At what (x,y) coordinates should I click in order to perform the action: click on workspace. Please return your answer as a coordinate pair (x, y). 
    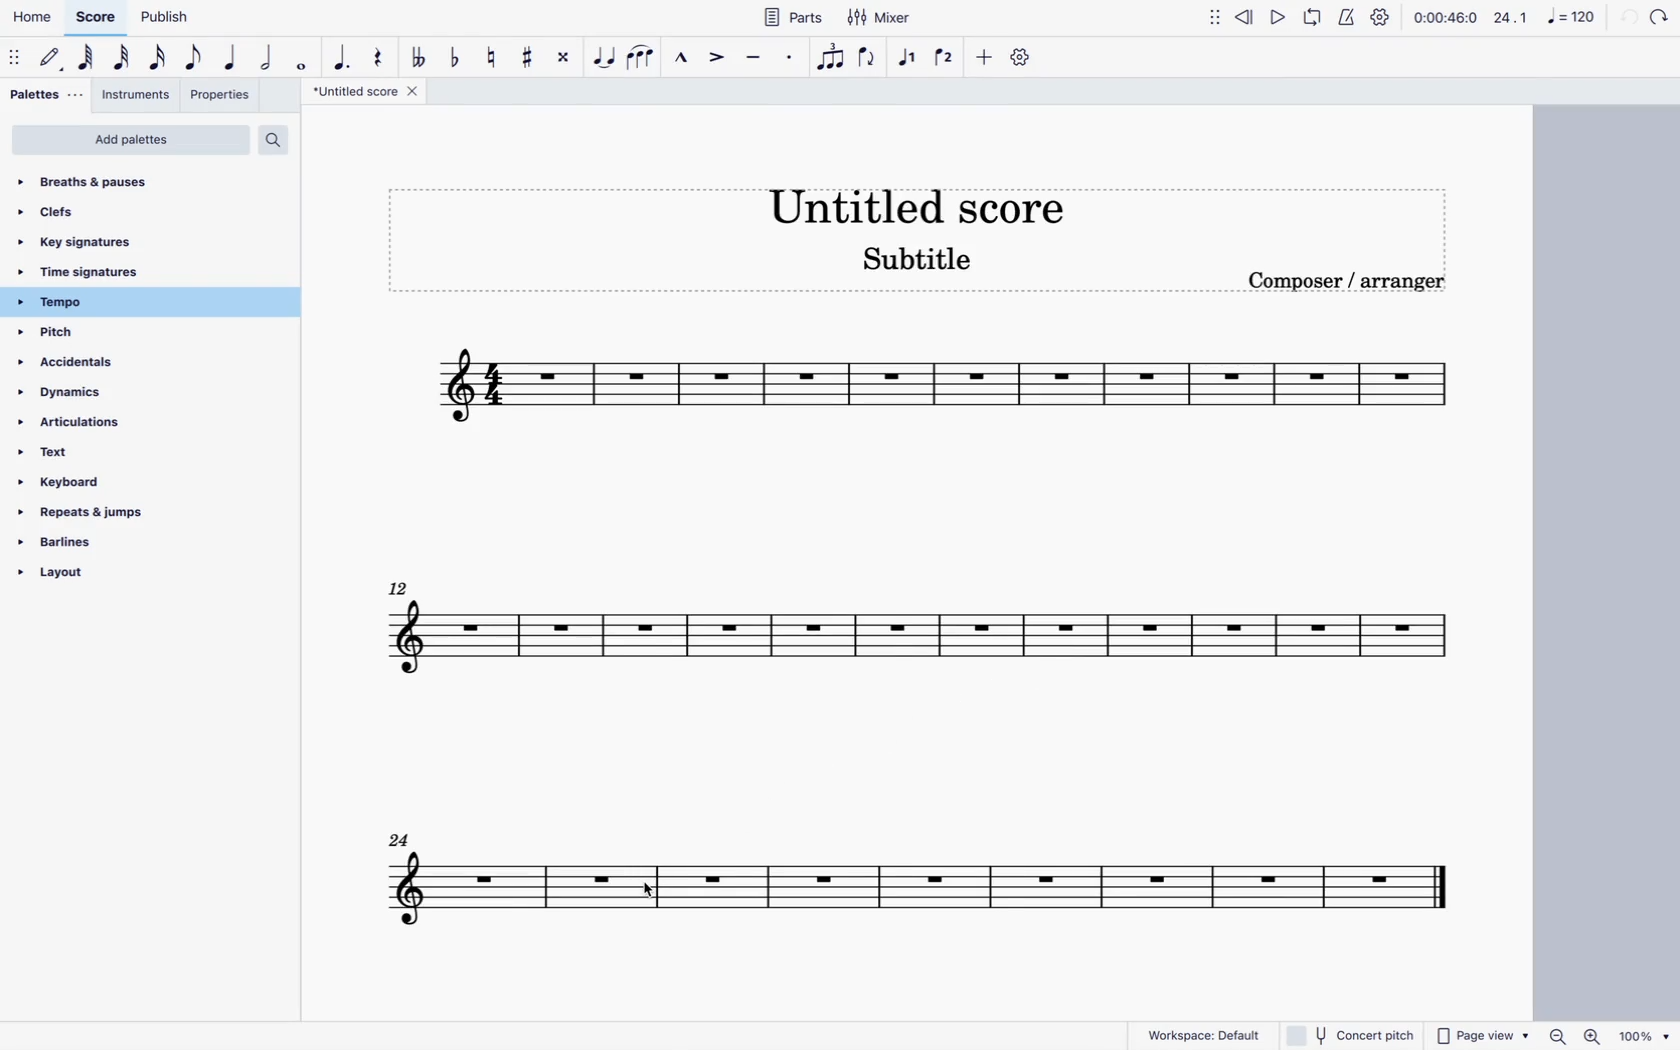
    Looking at the image, I should click on (1194, 1034).